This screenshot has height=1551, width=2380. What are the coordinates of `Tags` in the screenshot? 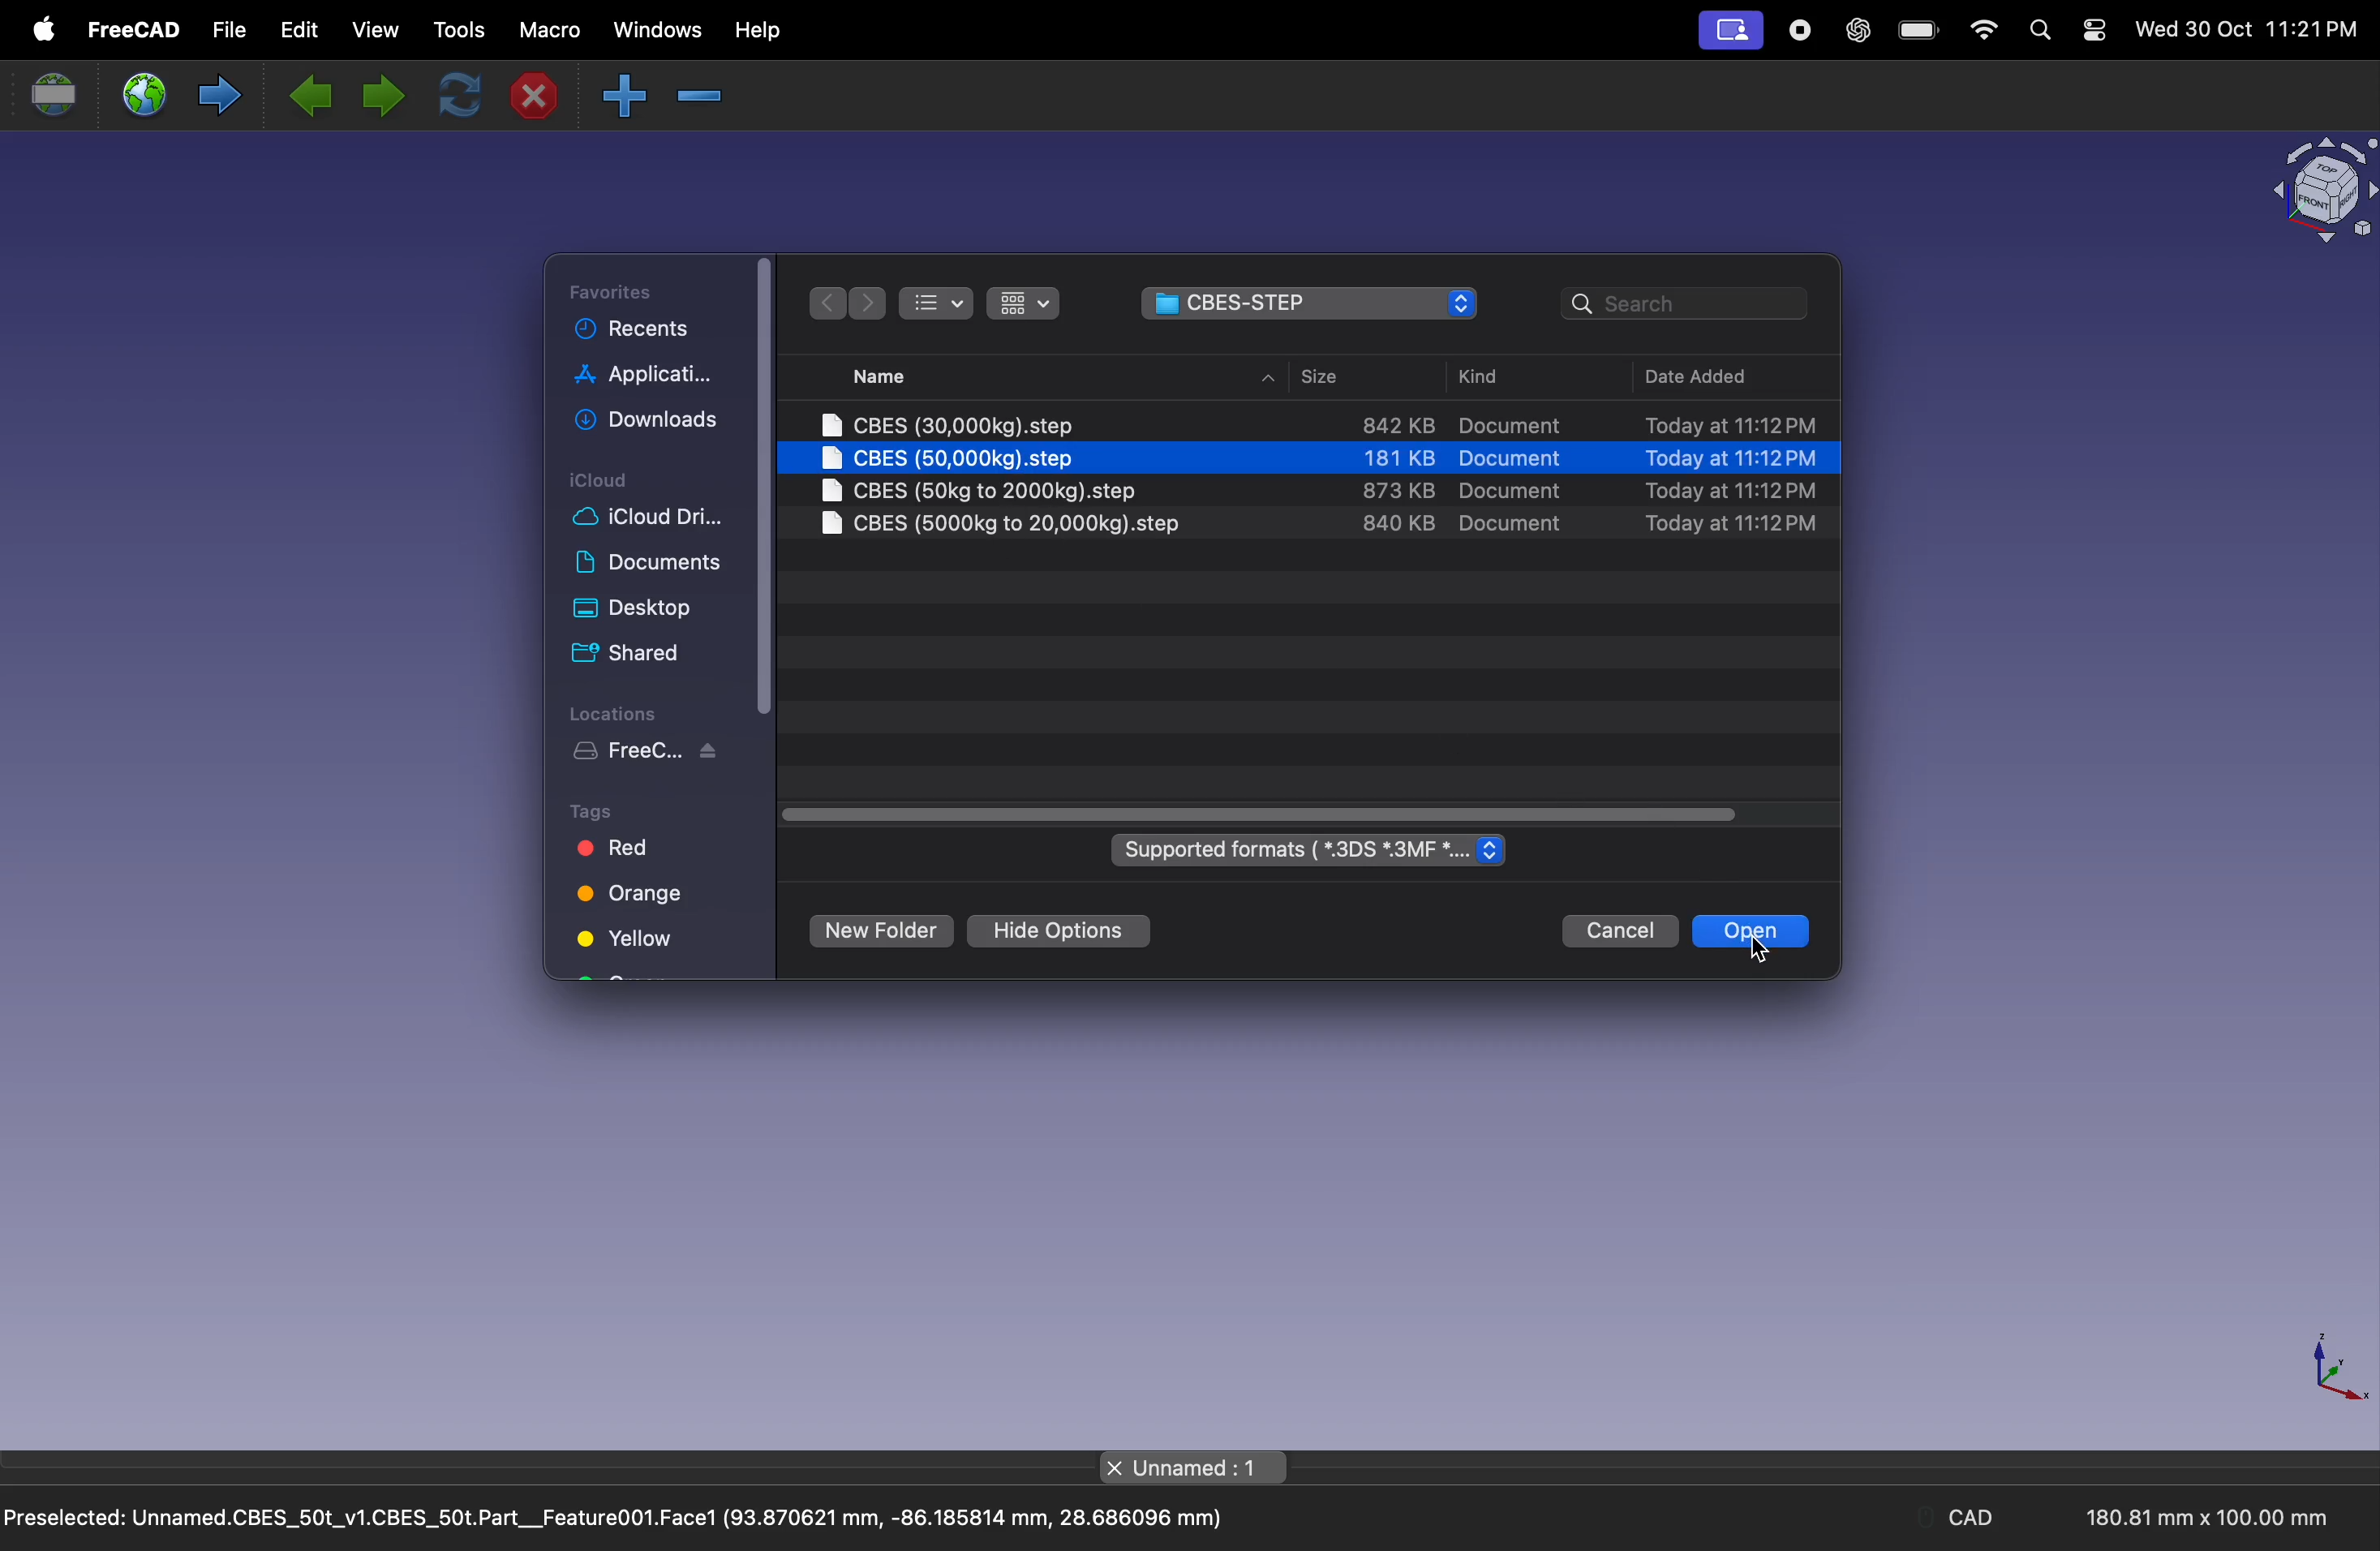 It's located at (596, 811).